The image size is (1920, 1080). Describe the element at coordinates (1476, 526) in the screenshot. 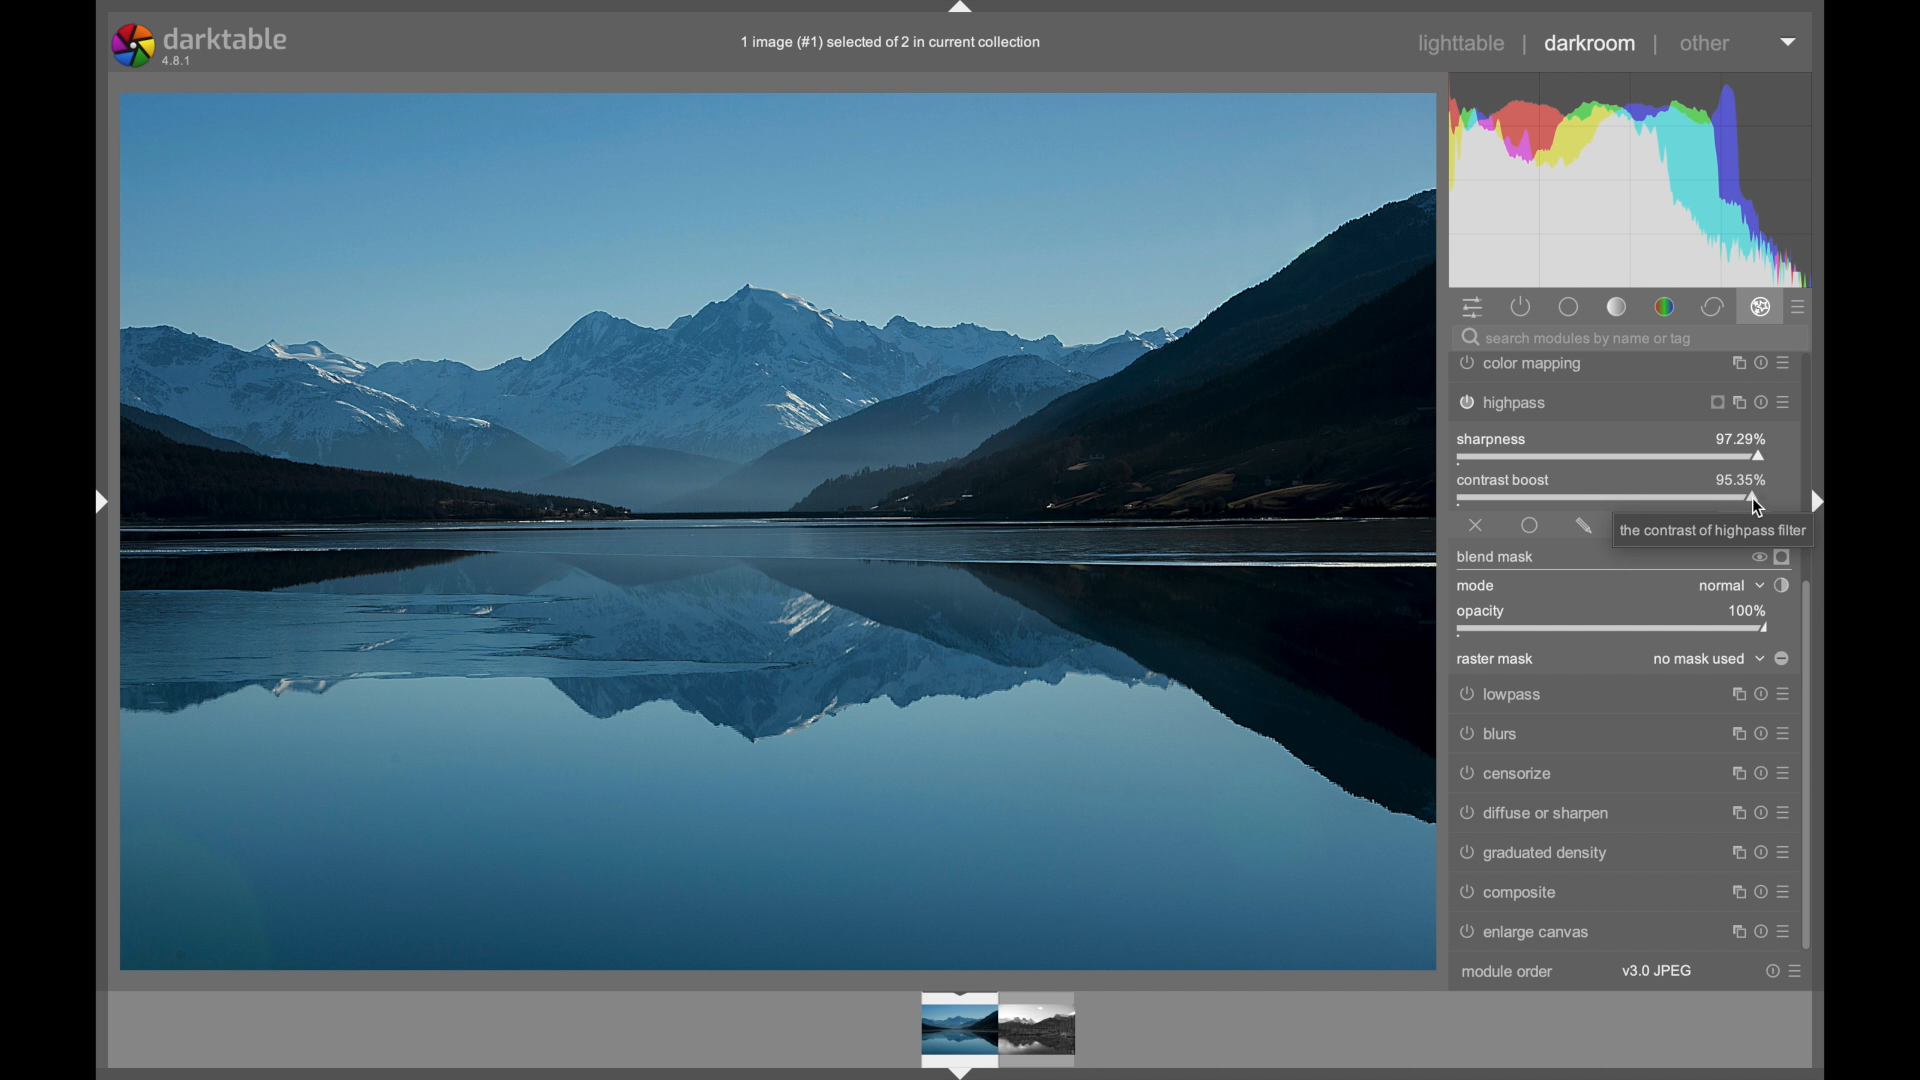

I see `off` at that location.